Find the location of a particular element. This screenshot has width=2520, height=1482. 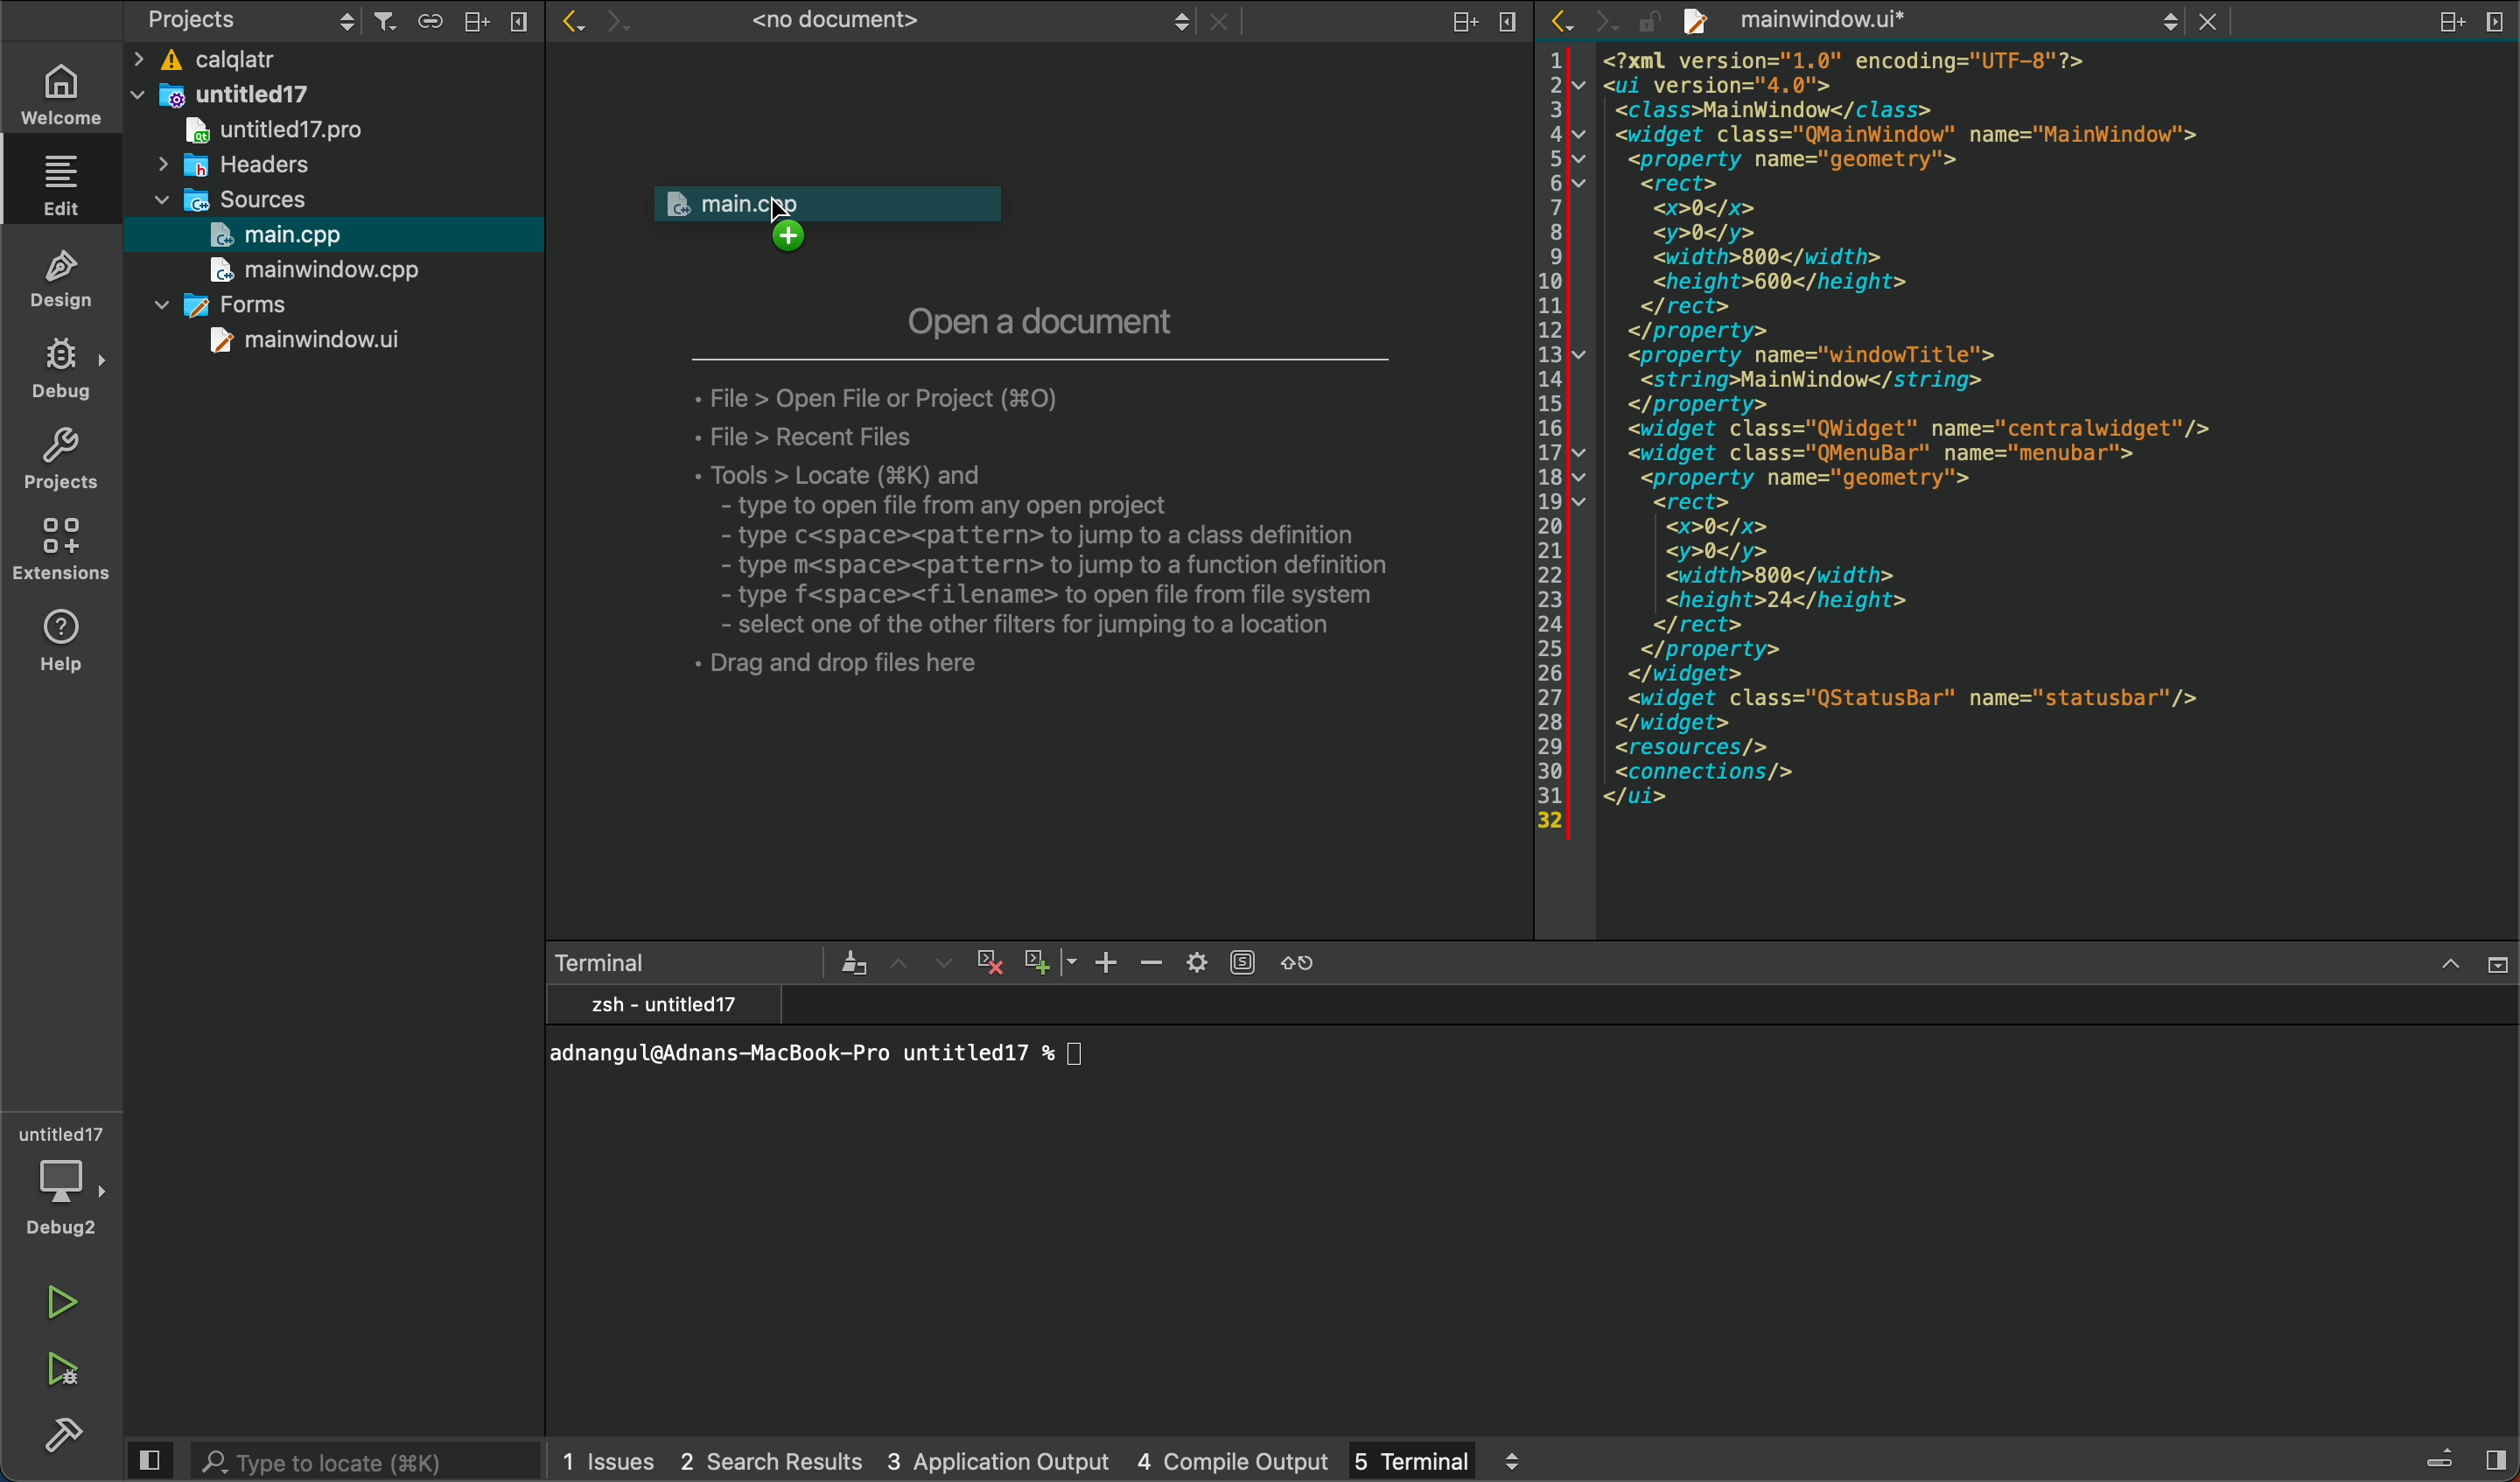

run  is located at coordinates (65, 1306).